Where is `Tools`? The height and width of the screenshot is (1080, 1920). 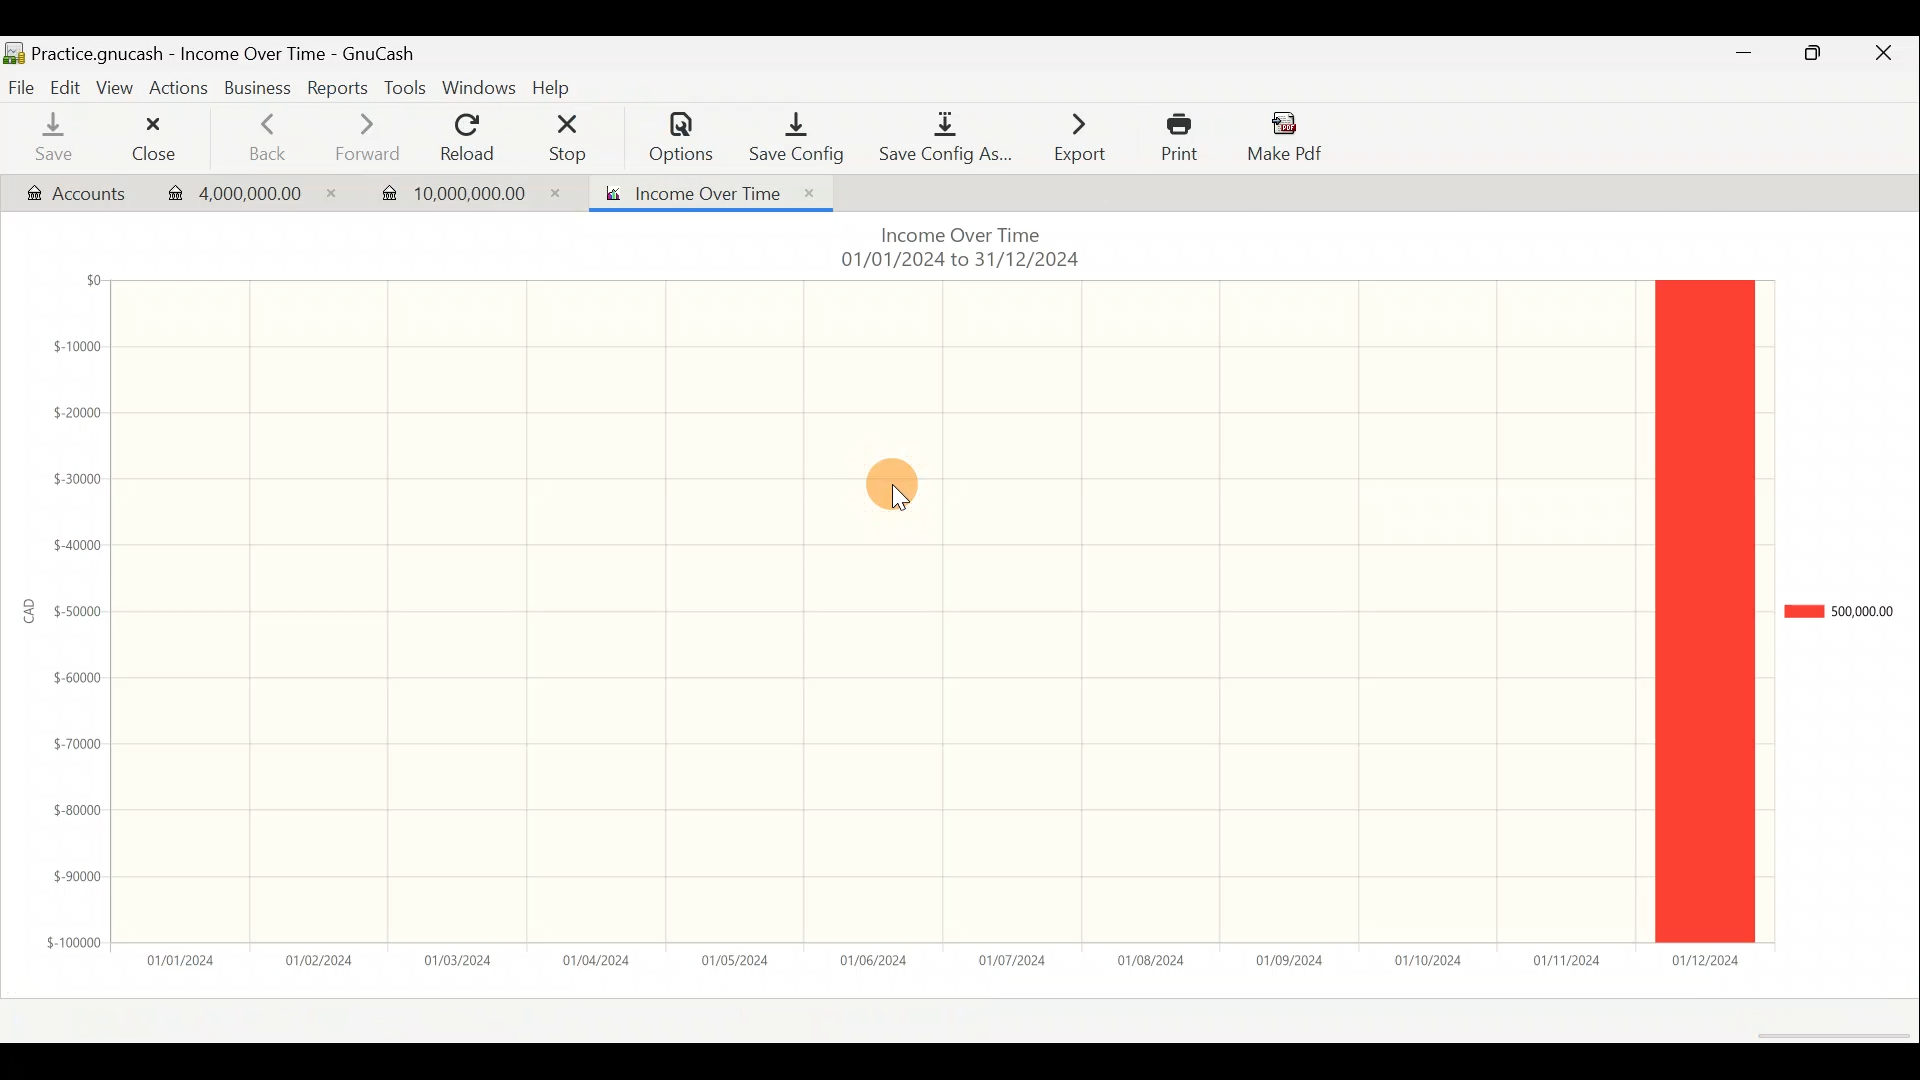
Tools is located at coordinates (401, 87).